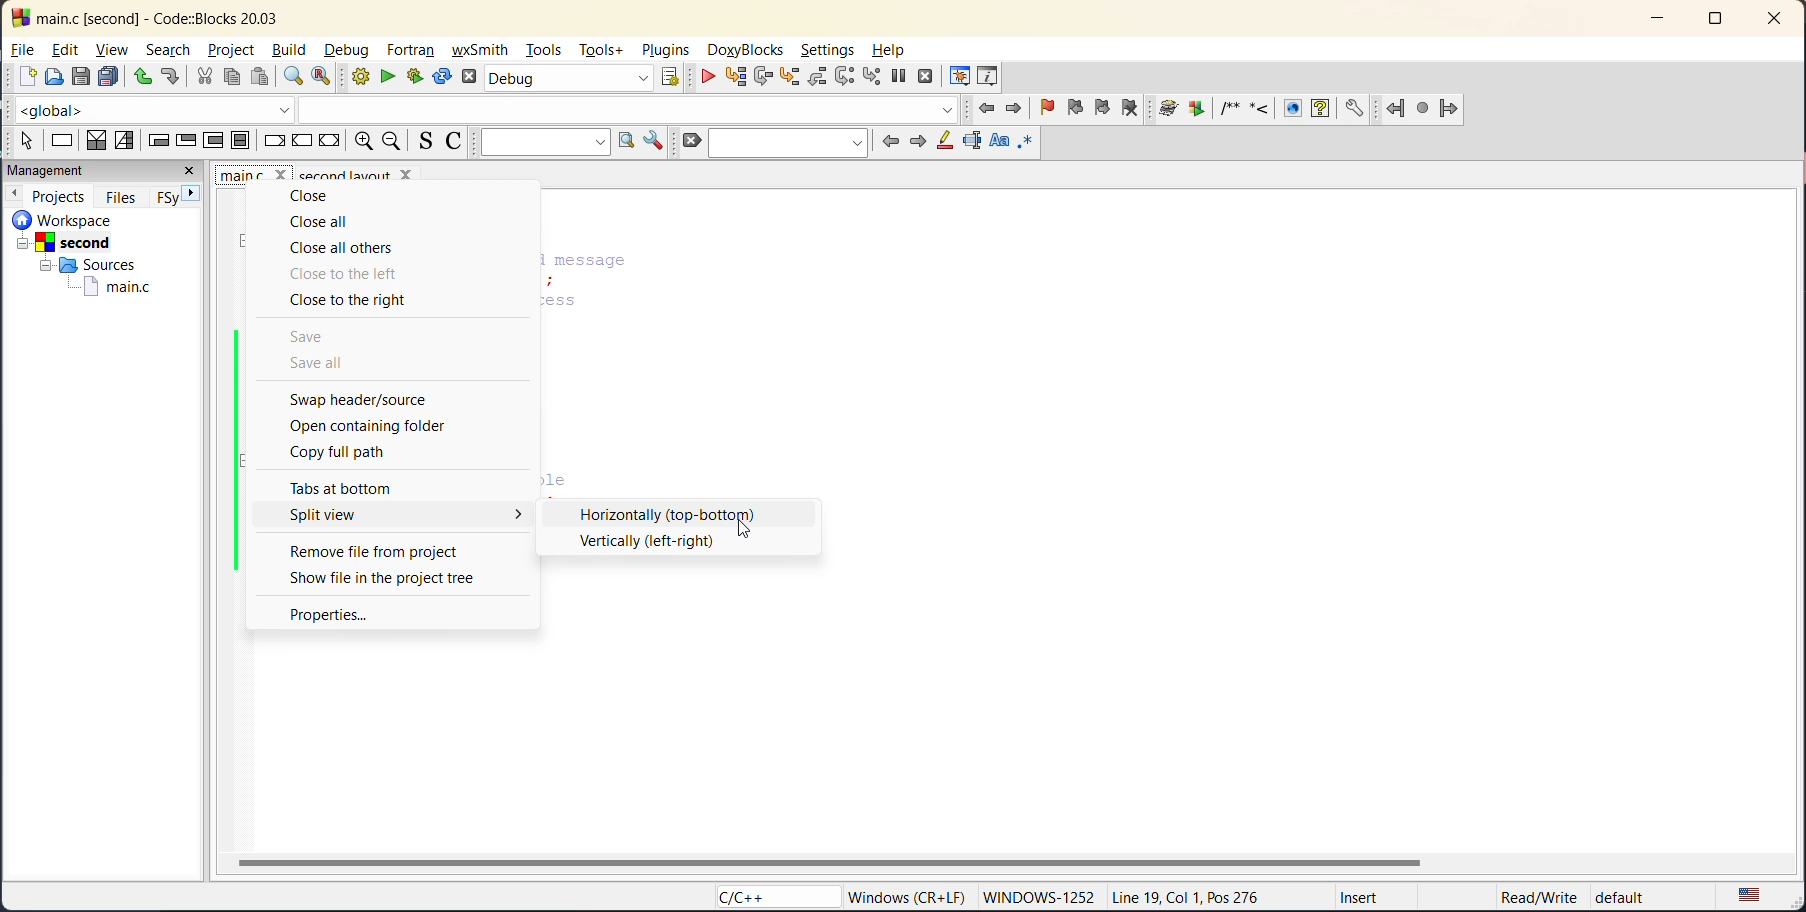 The image size is (1806, 912). Describe the element at coordinates (763, 78) in the screenshot. I see `next line` at that location.